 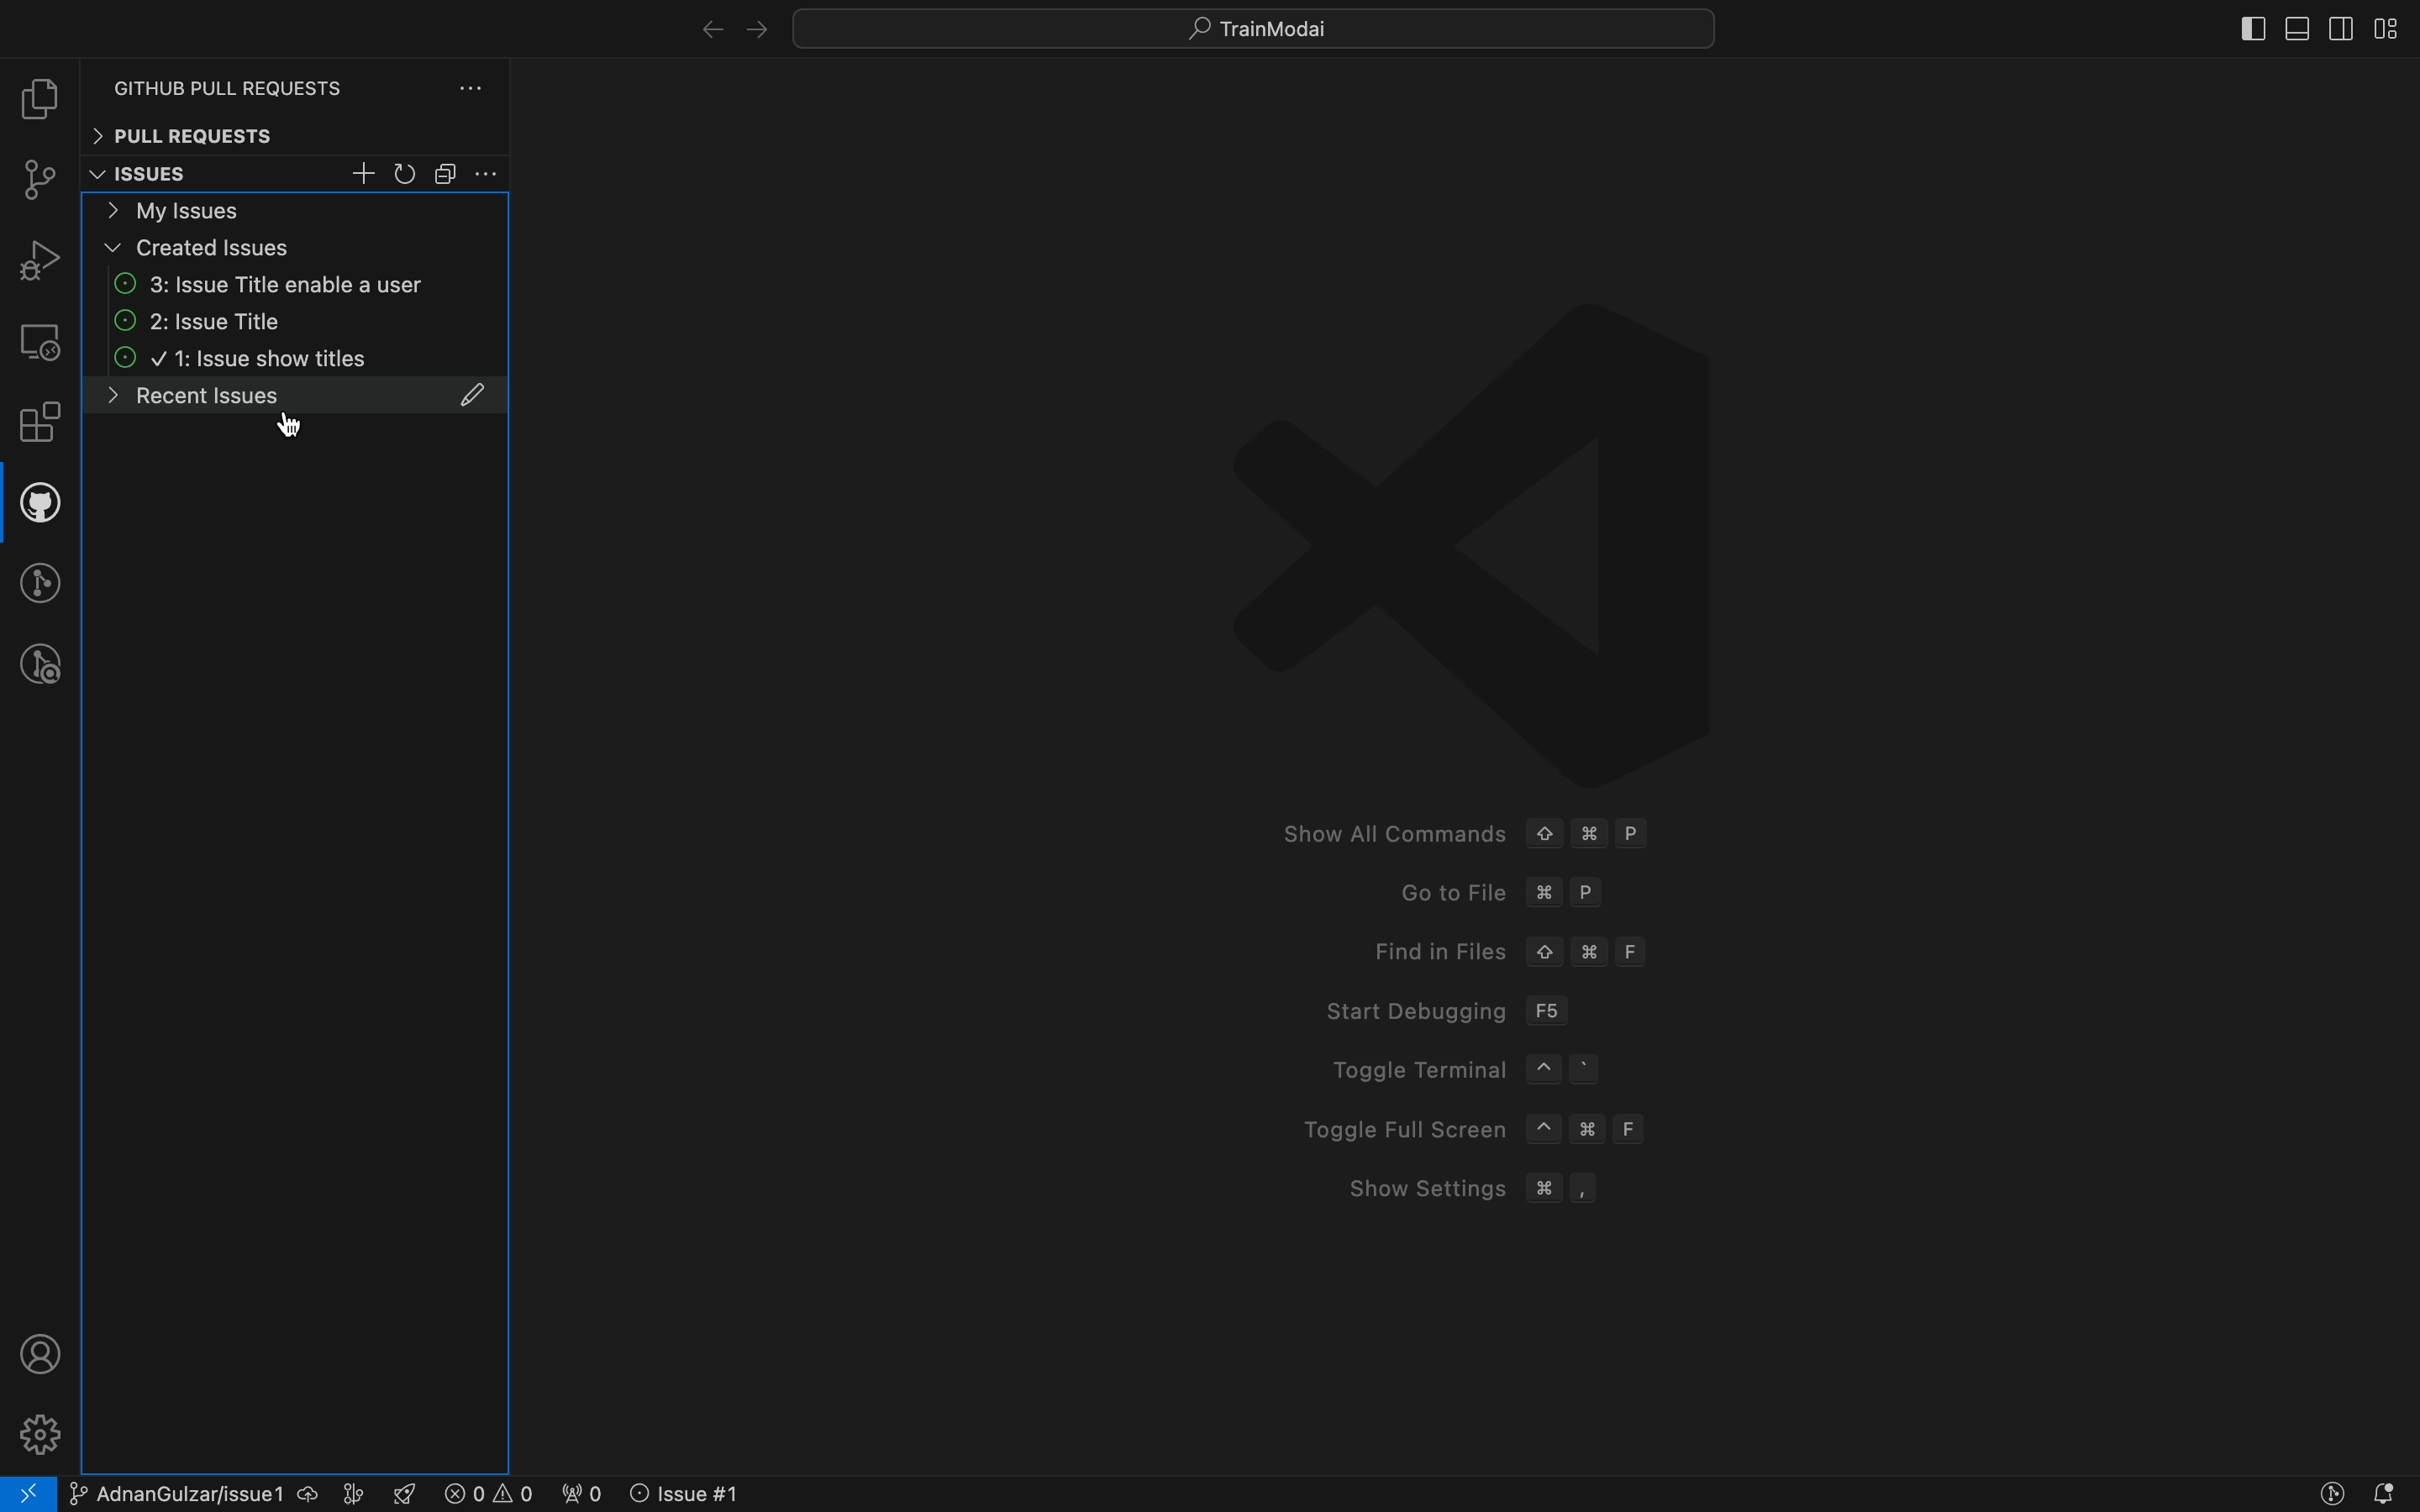 I want to click on remote explorer , so click(x=39, y=341).